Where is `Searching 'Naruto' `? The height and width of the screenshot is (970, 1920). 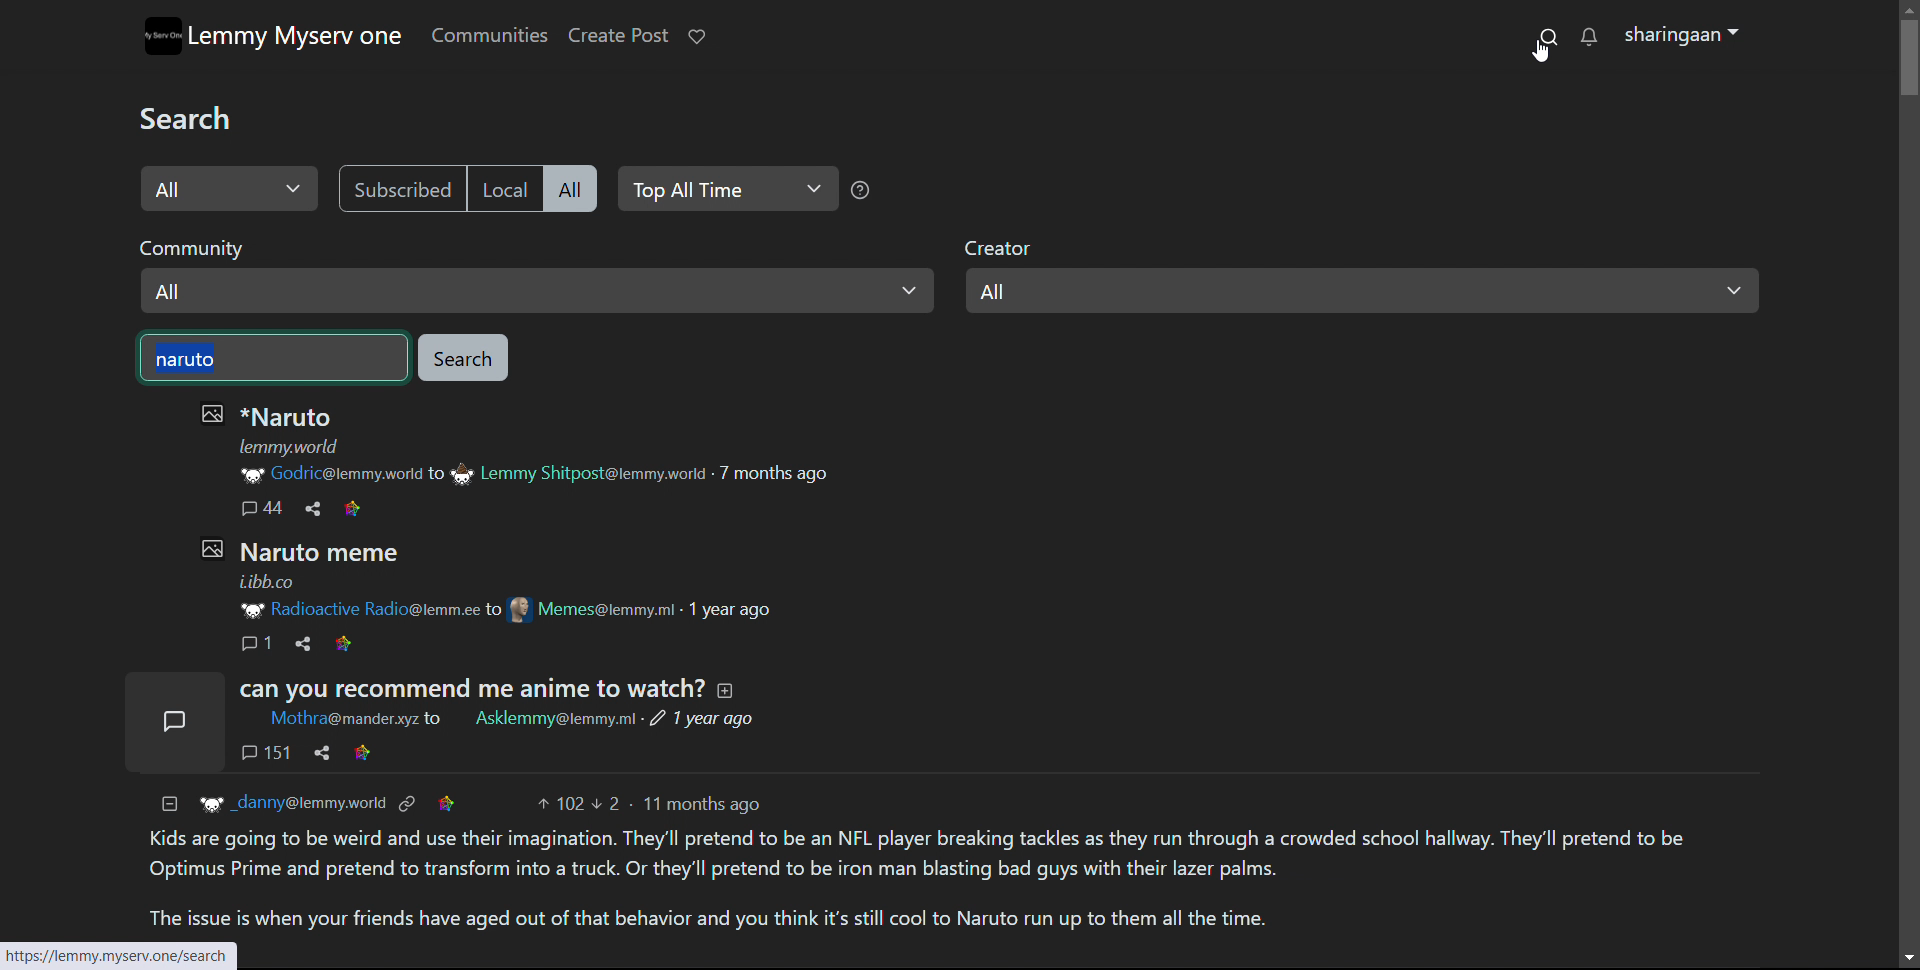 Searching 'Naruto'  is located at coordinates (273, 358).